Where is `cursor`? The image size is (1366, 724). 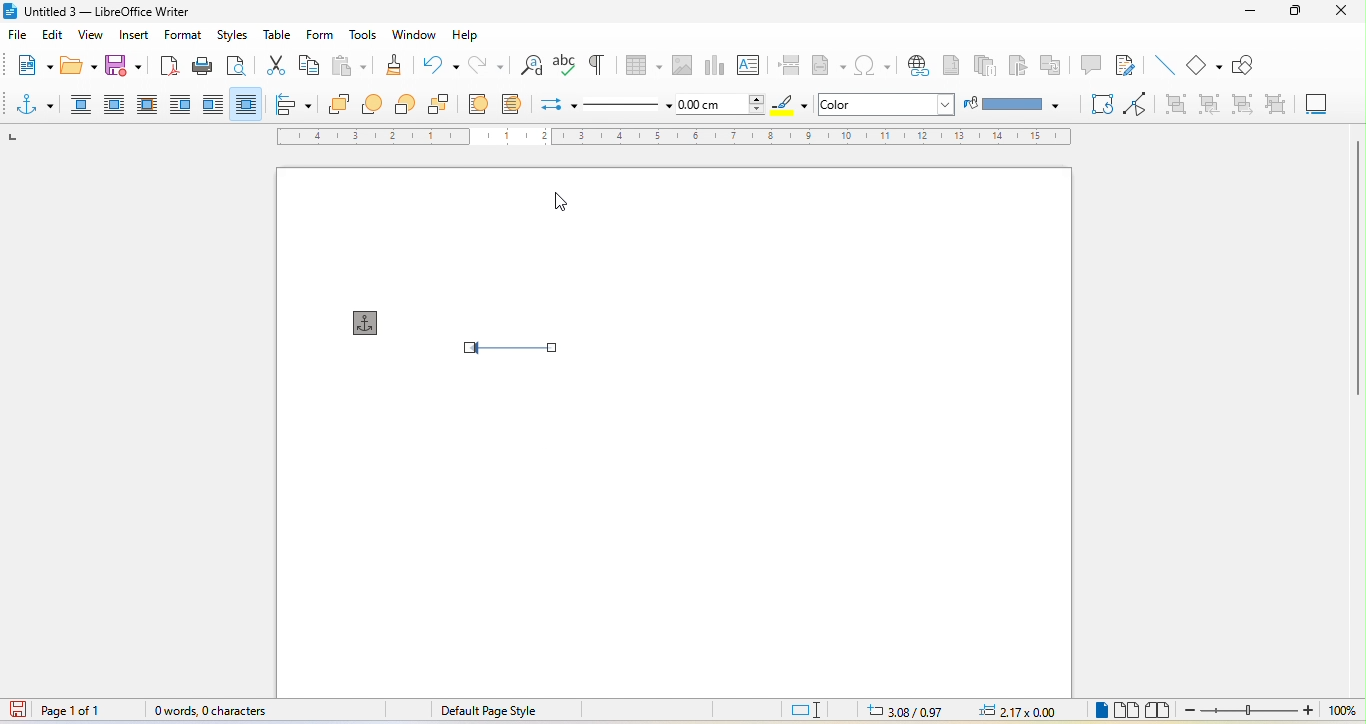
cursor is located at coordinates (572, 203).